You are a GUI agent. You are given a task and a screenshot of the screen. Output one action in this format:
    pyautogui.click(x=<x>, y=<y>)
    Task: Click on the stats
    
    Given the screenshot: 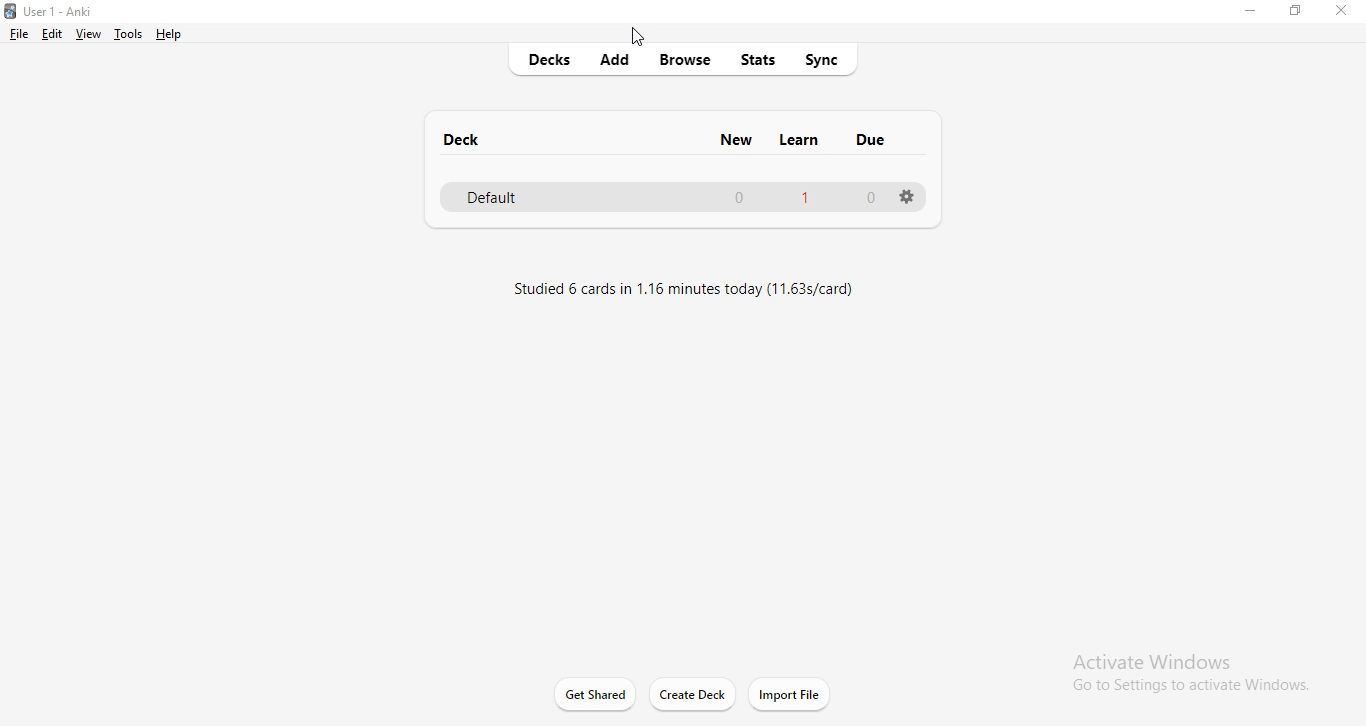 What is the action you would take?
    pyautogui.click(x=760, y=58)
    